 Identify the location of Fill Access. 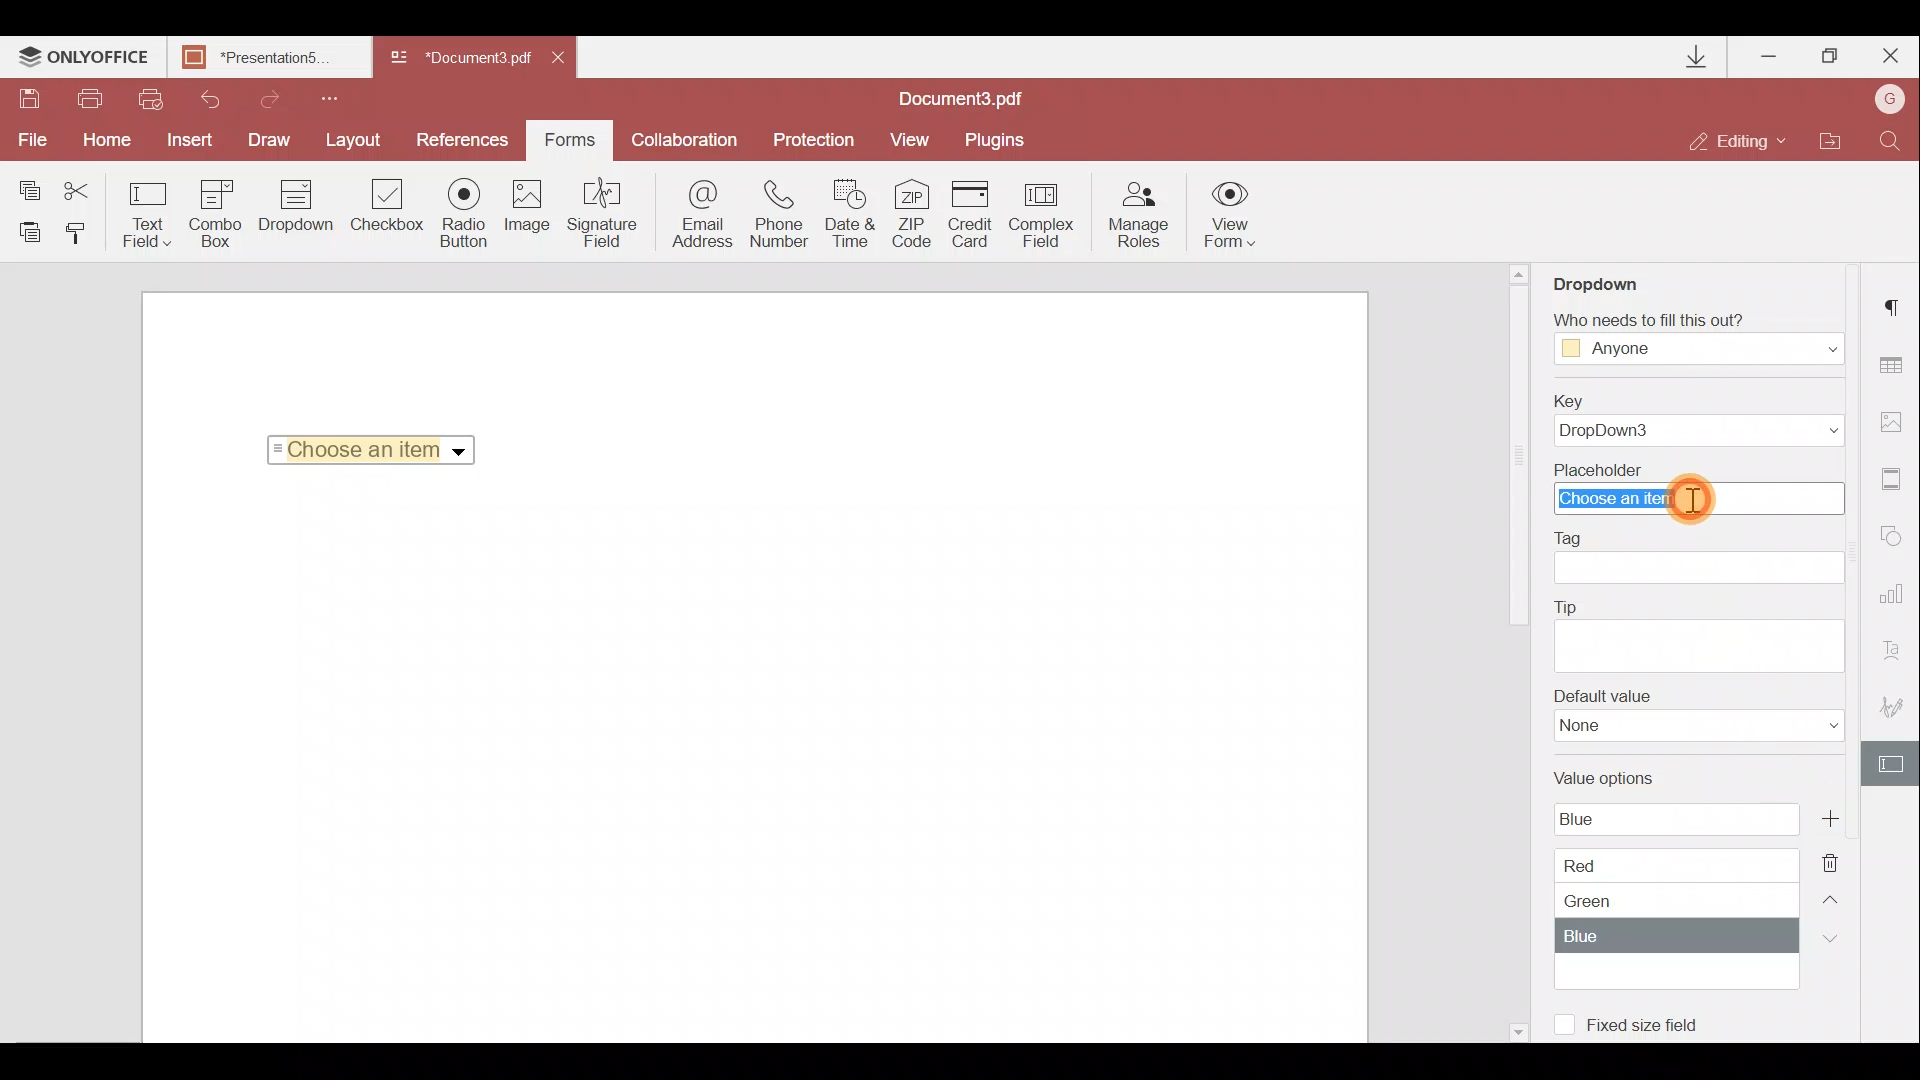
(1694, 339).